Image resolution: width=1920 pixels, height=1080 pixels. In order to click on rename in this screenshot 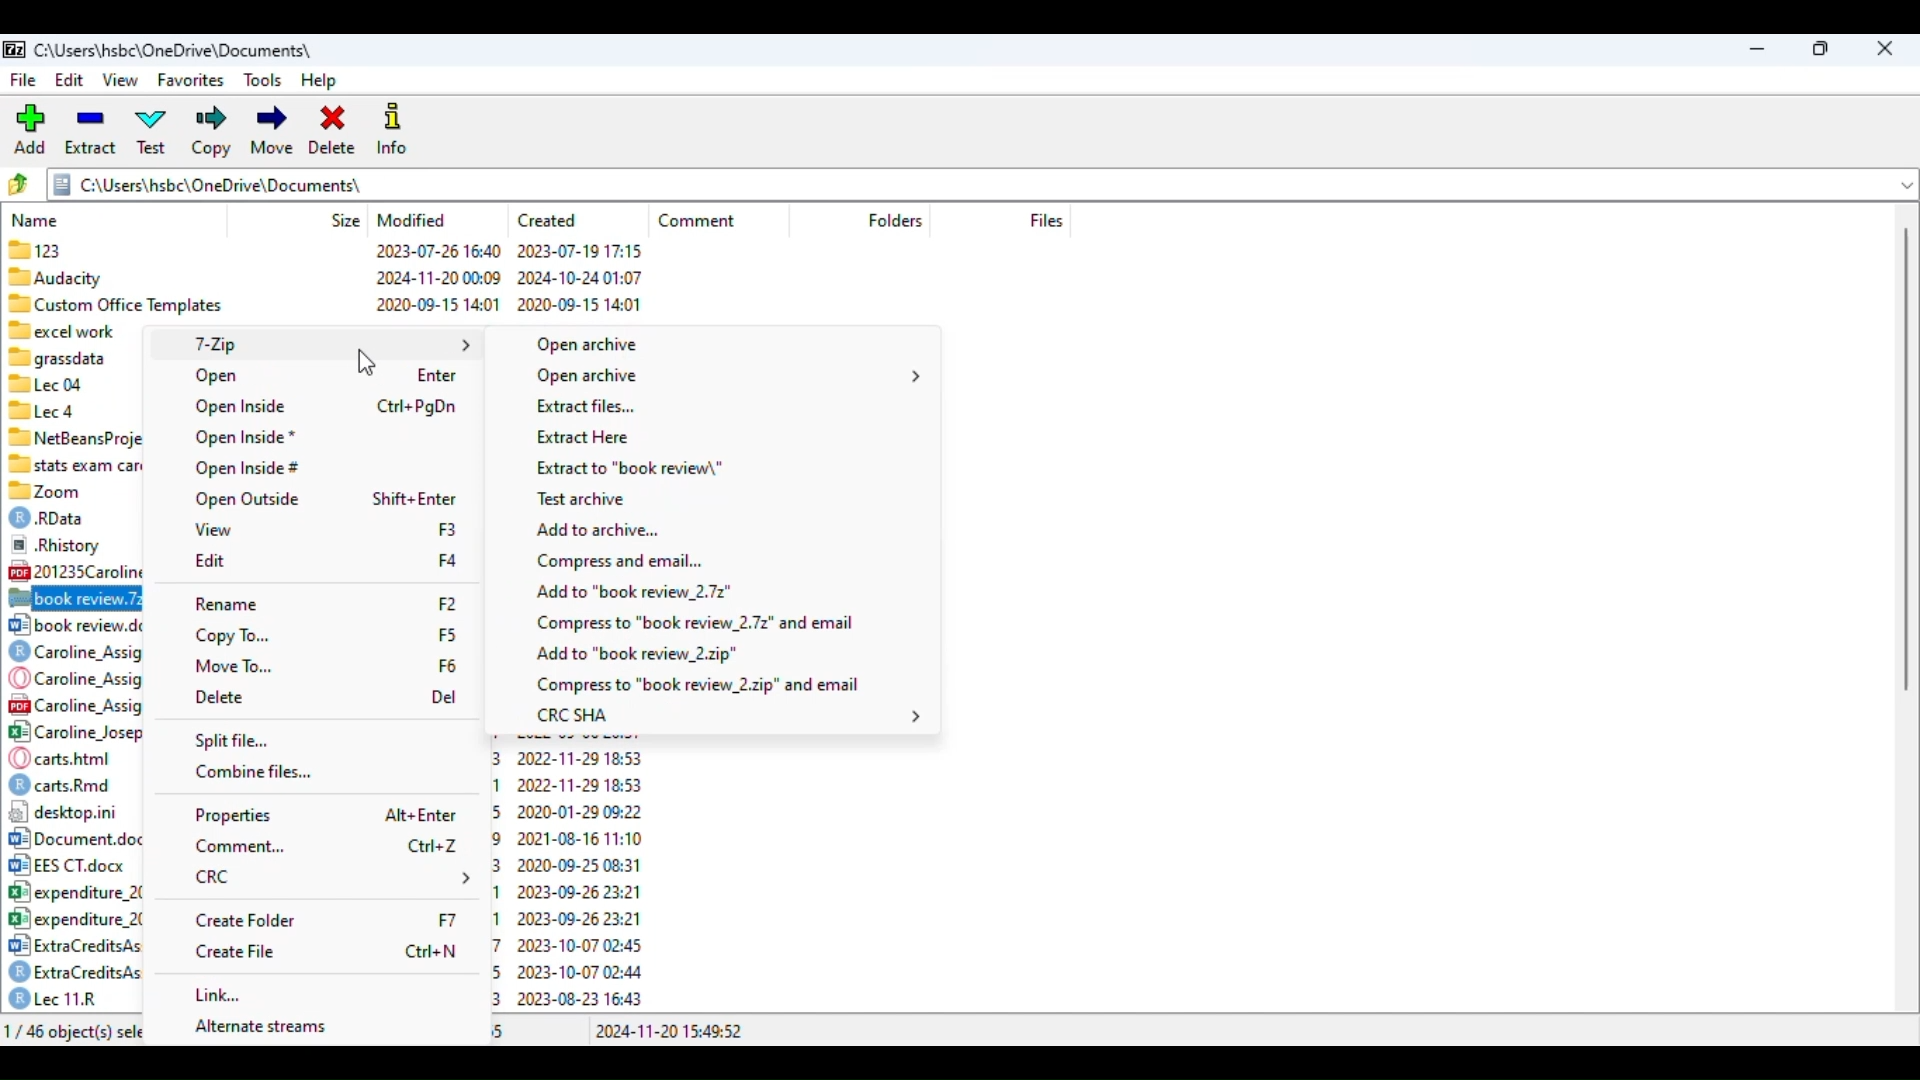, I will do `click(228, 604)`.